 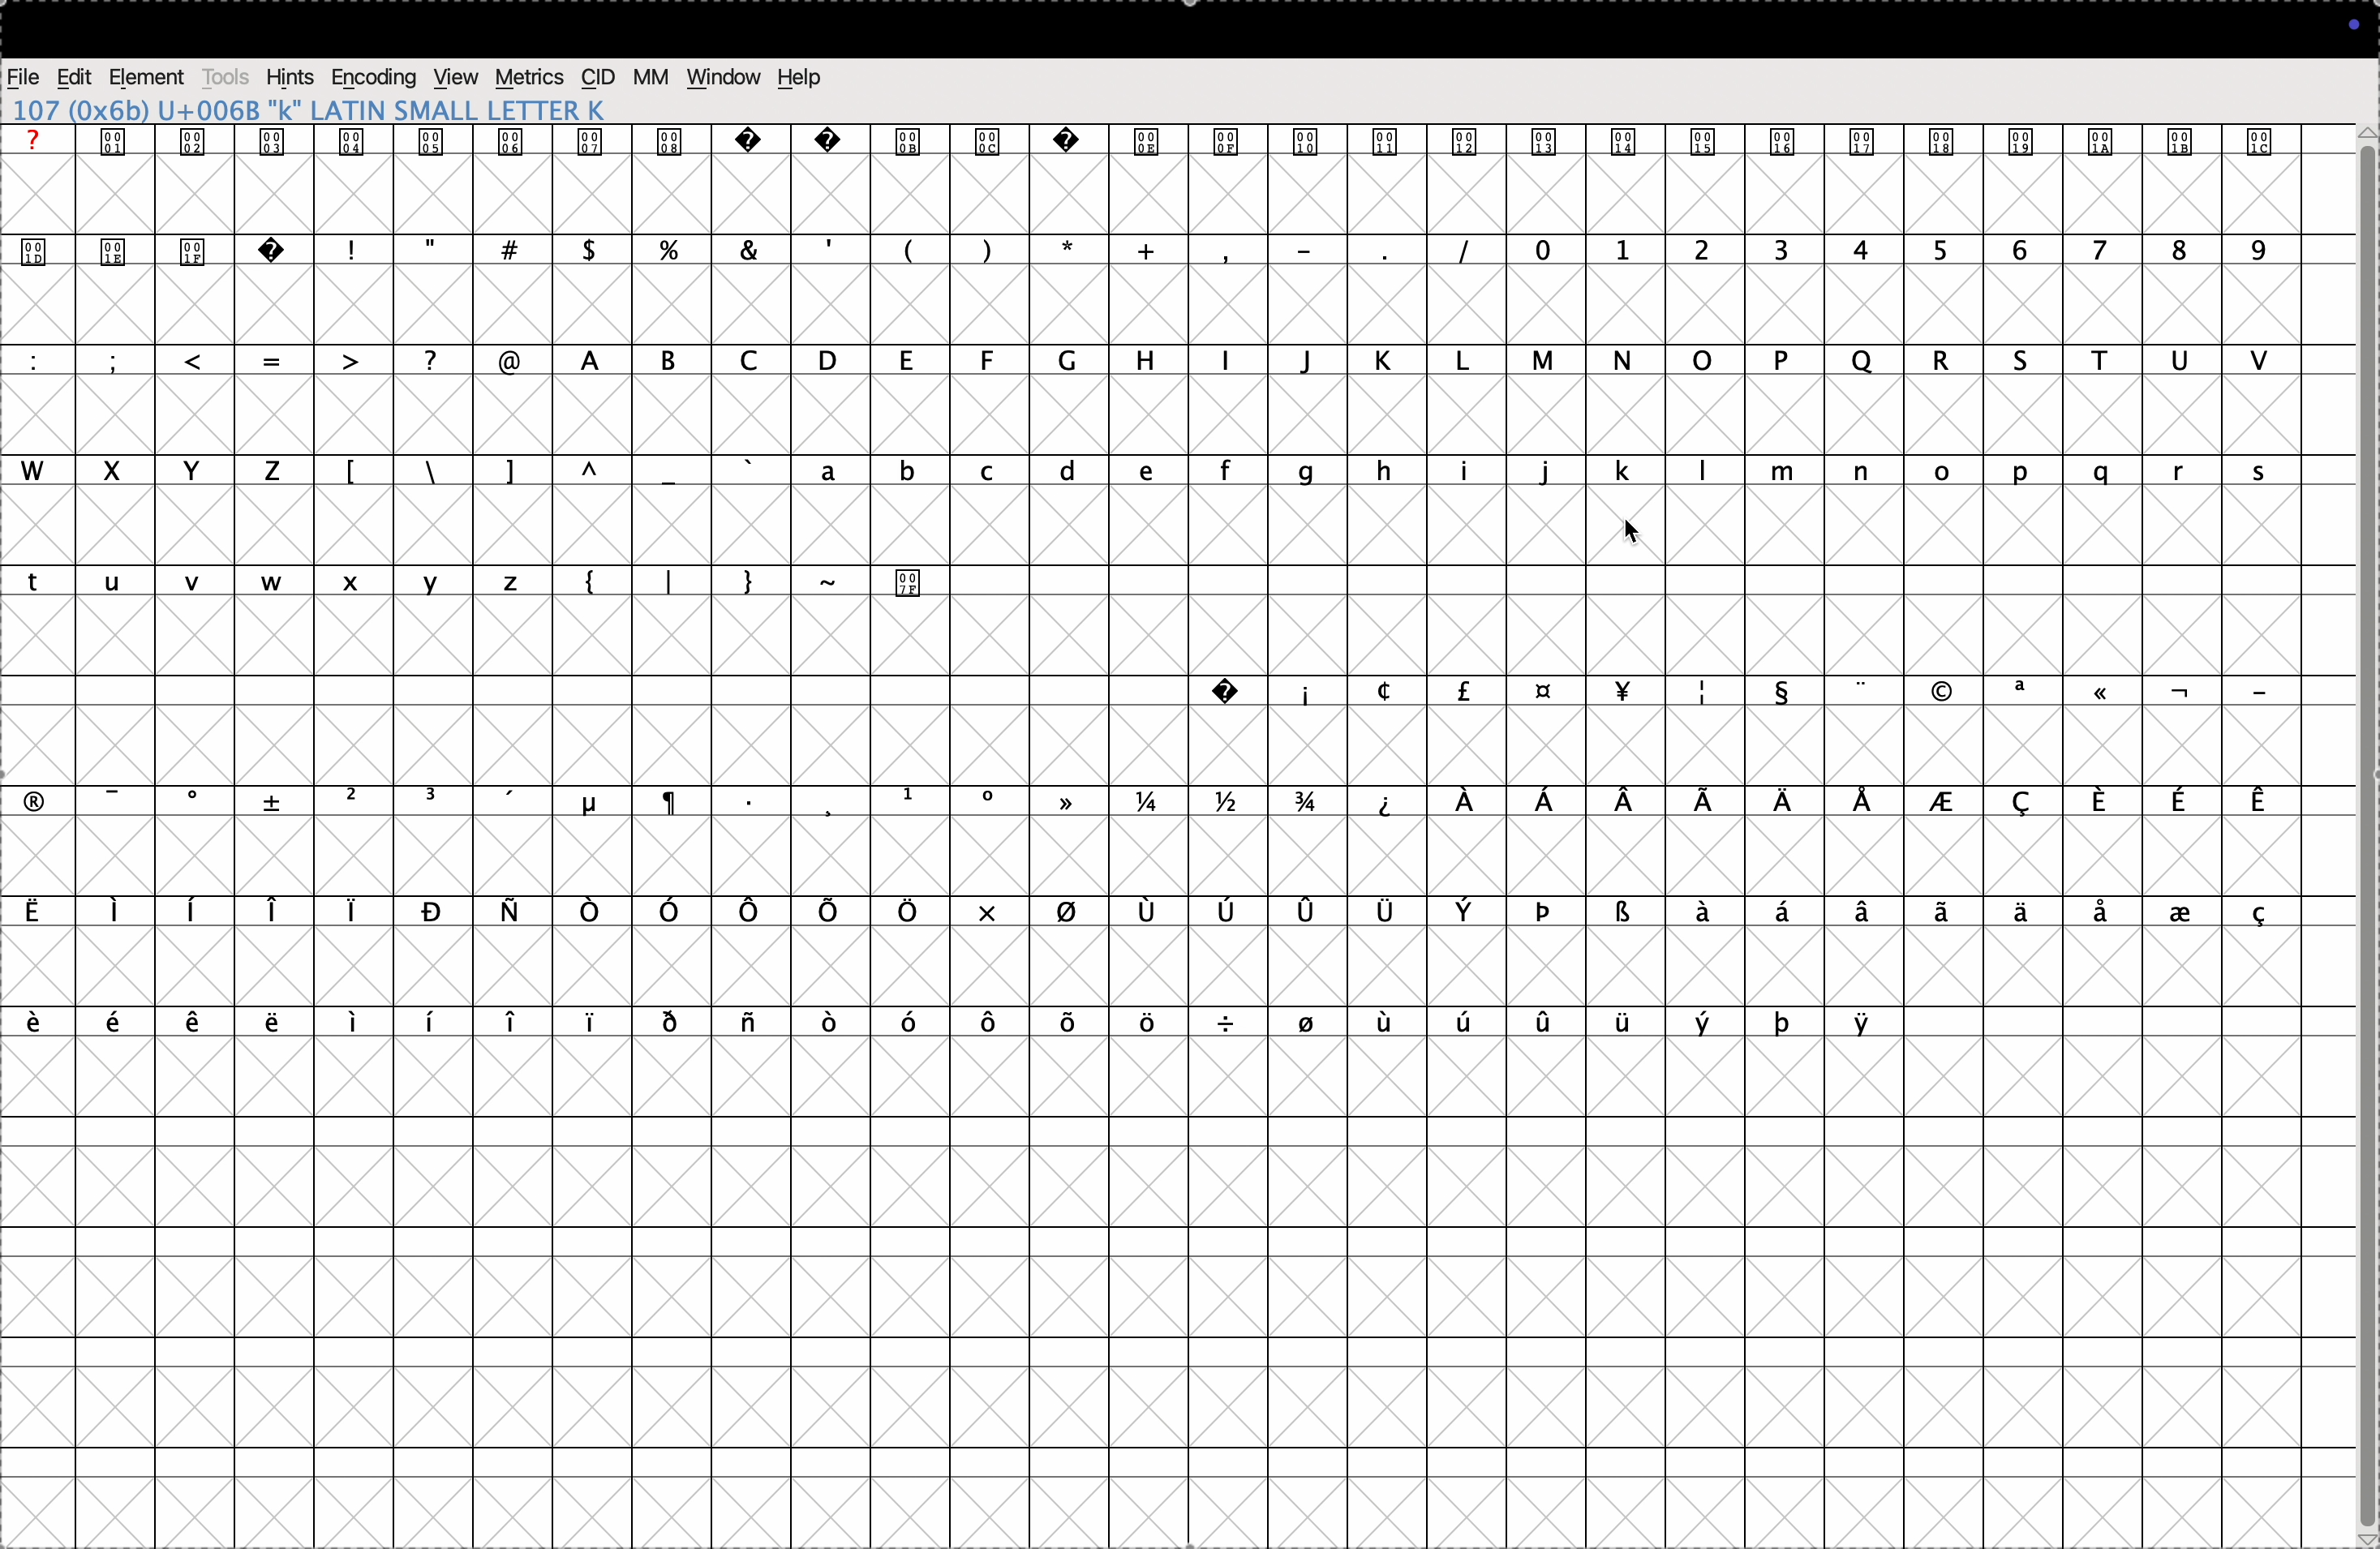 I want to click on h, so click(x=1143, y=361).